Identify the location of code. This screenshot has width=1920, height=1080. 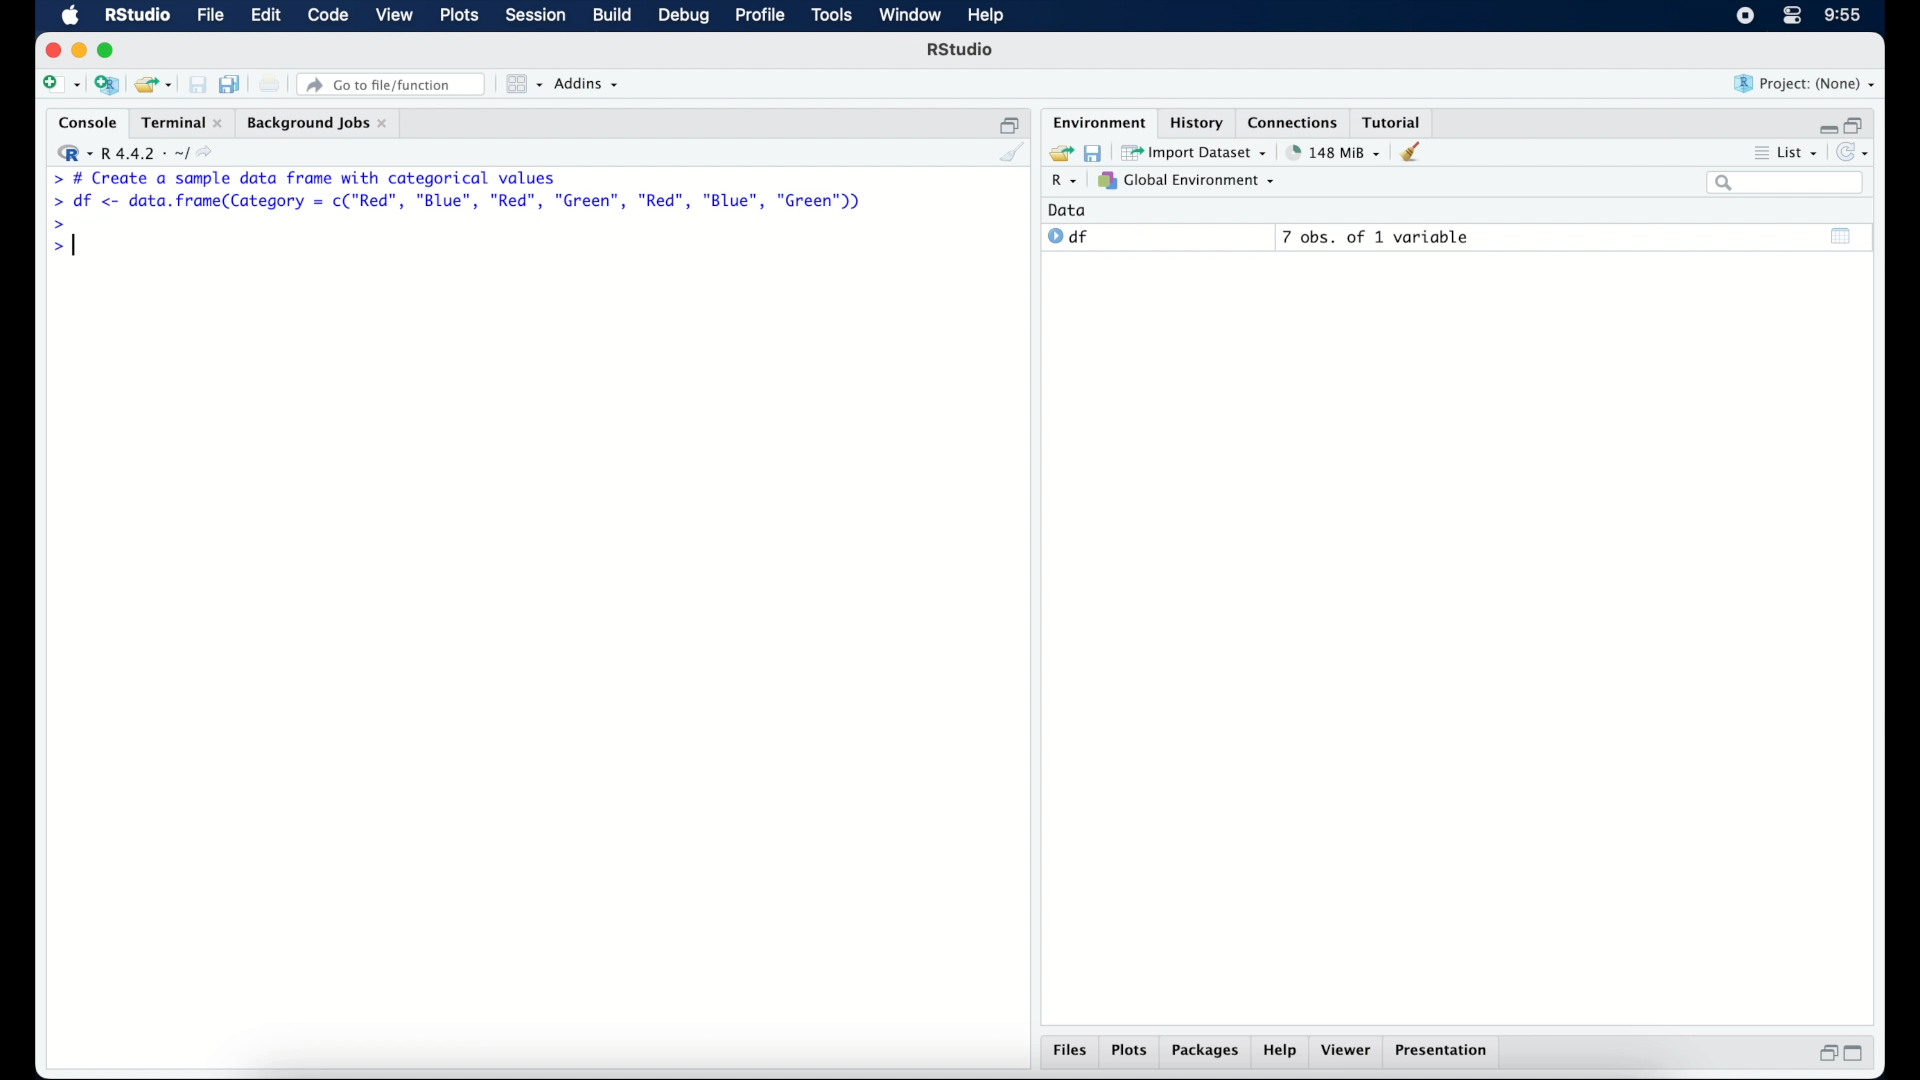
(328, 16).